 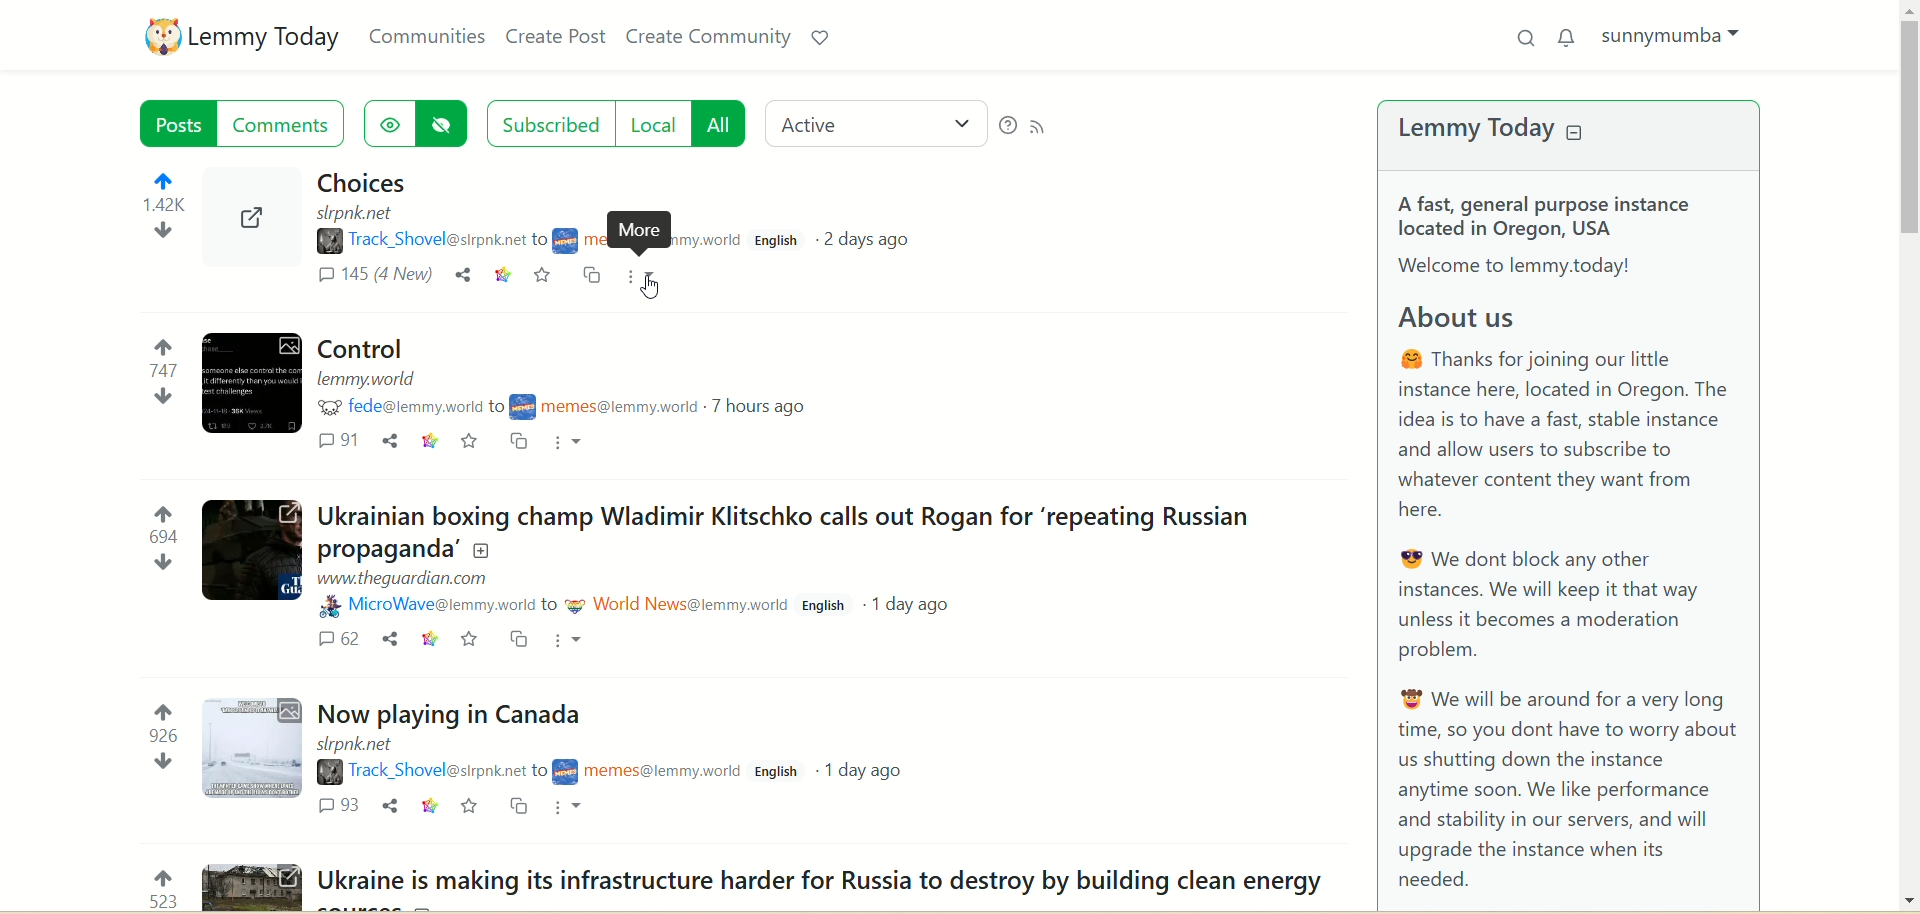 I want to click on vertical scroll bar, so click(x=1906, y=455).